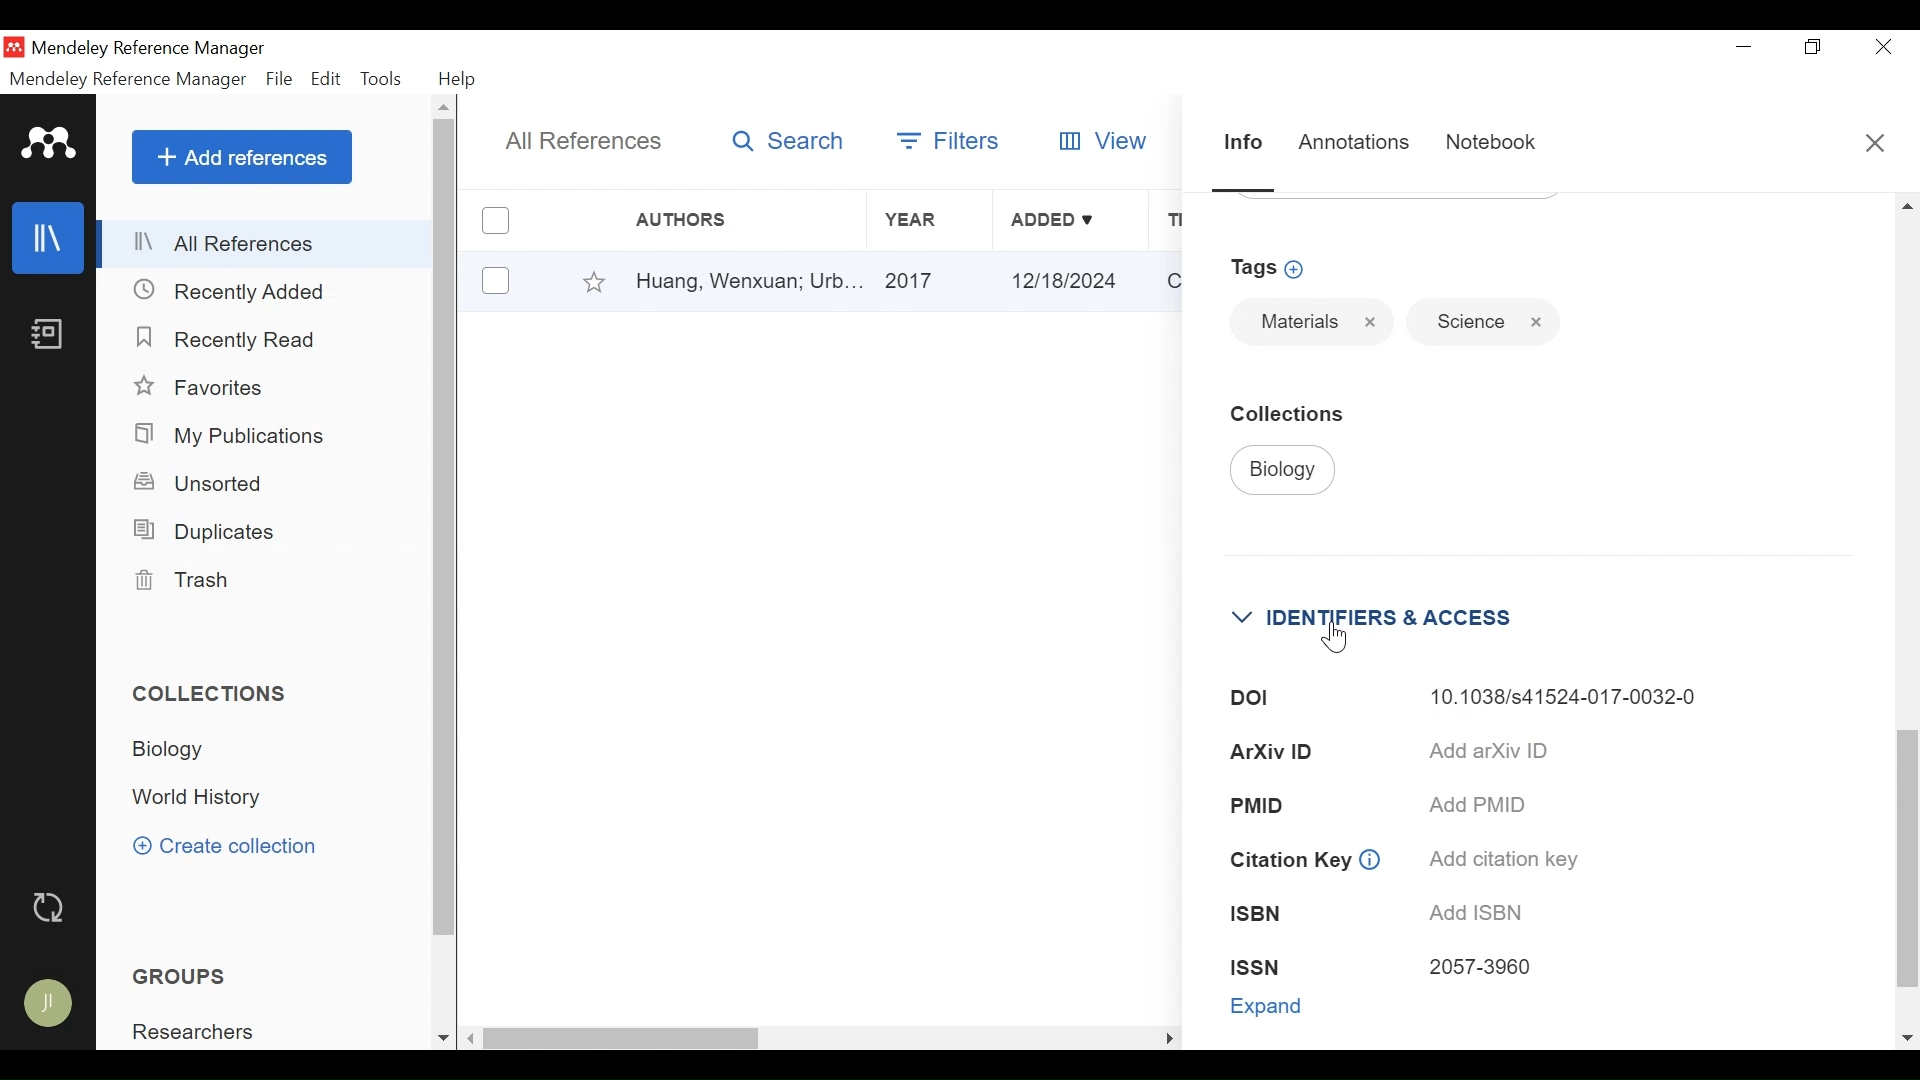 This screenshot has width=1920, height=1080. I want to click on Citation Key, so click(1286, 860).